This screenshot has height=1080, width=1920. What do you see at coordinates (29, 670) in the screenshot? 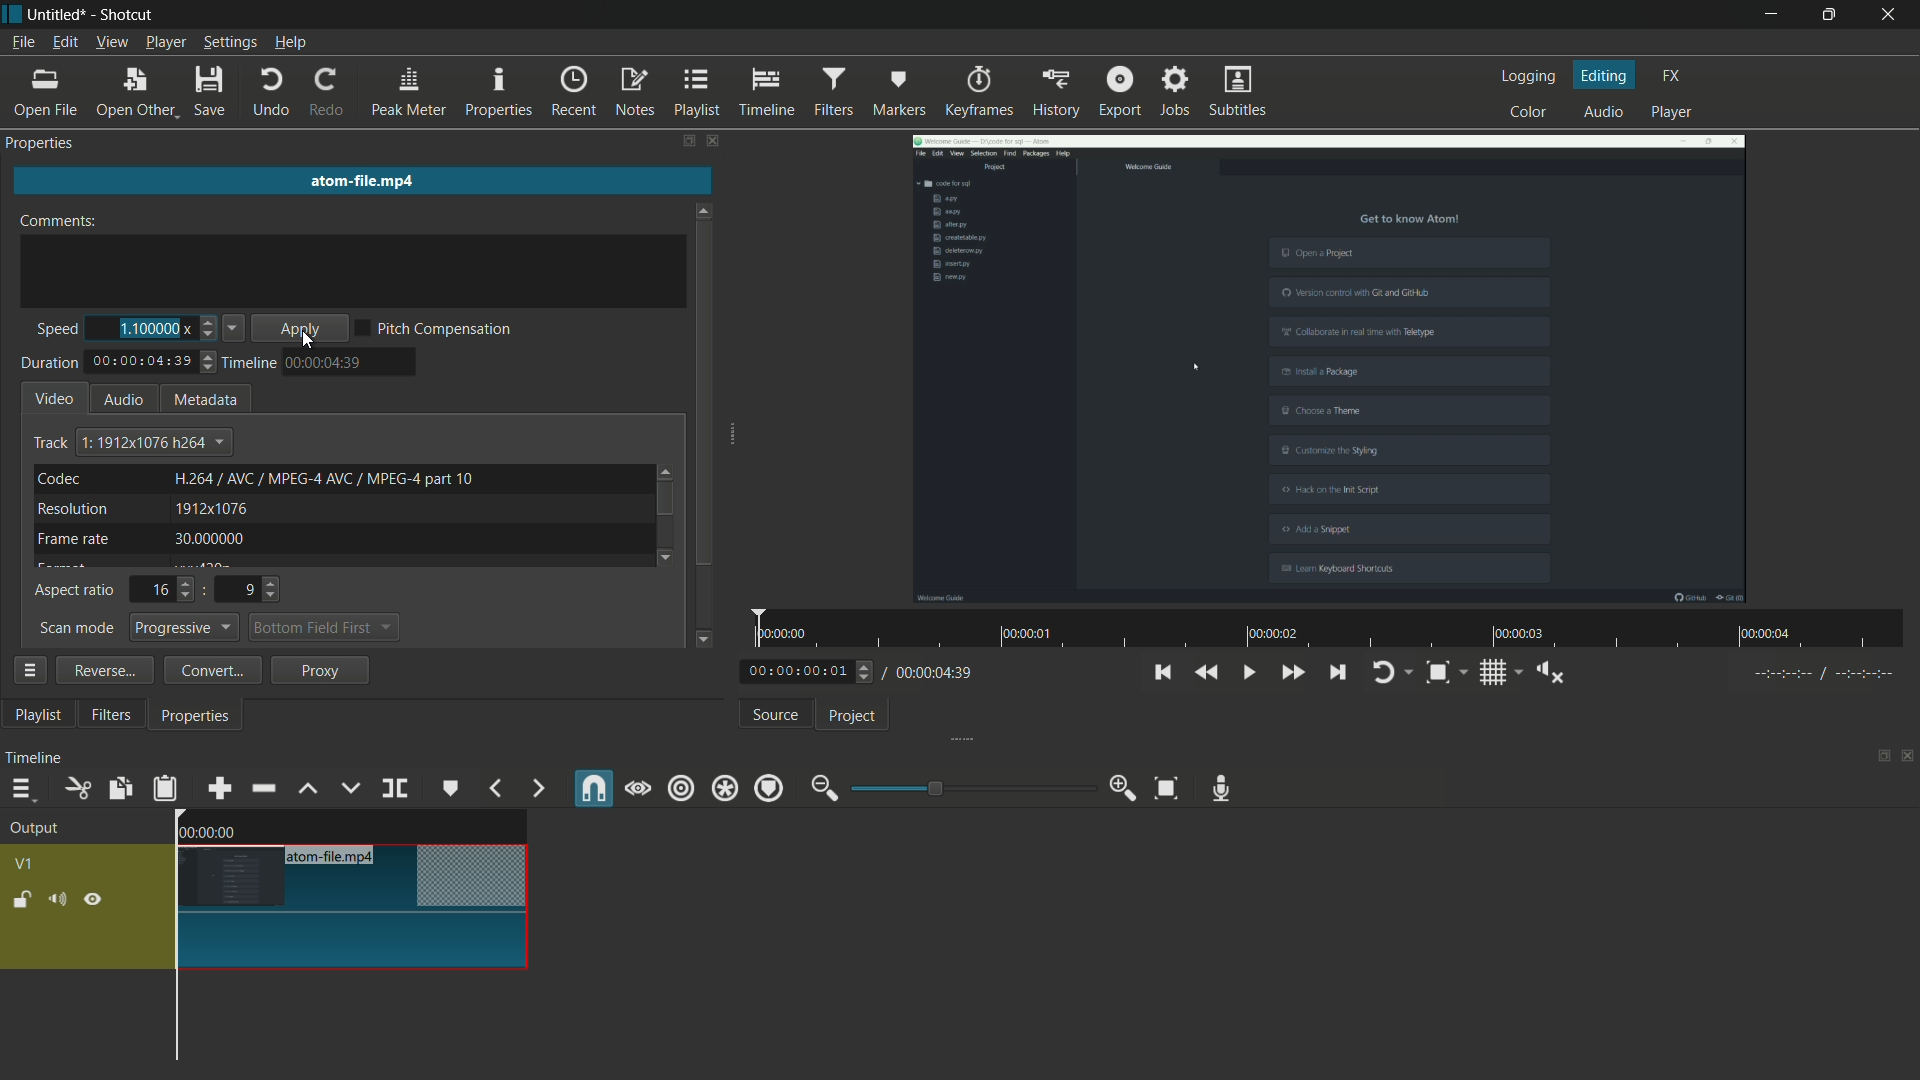
I see `more` at bounding box center [29, 670].